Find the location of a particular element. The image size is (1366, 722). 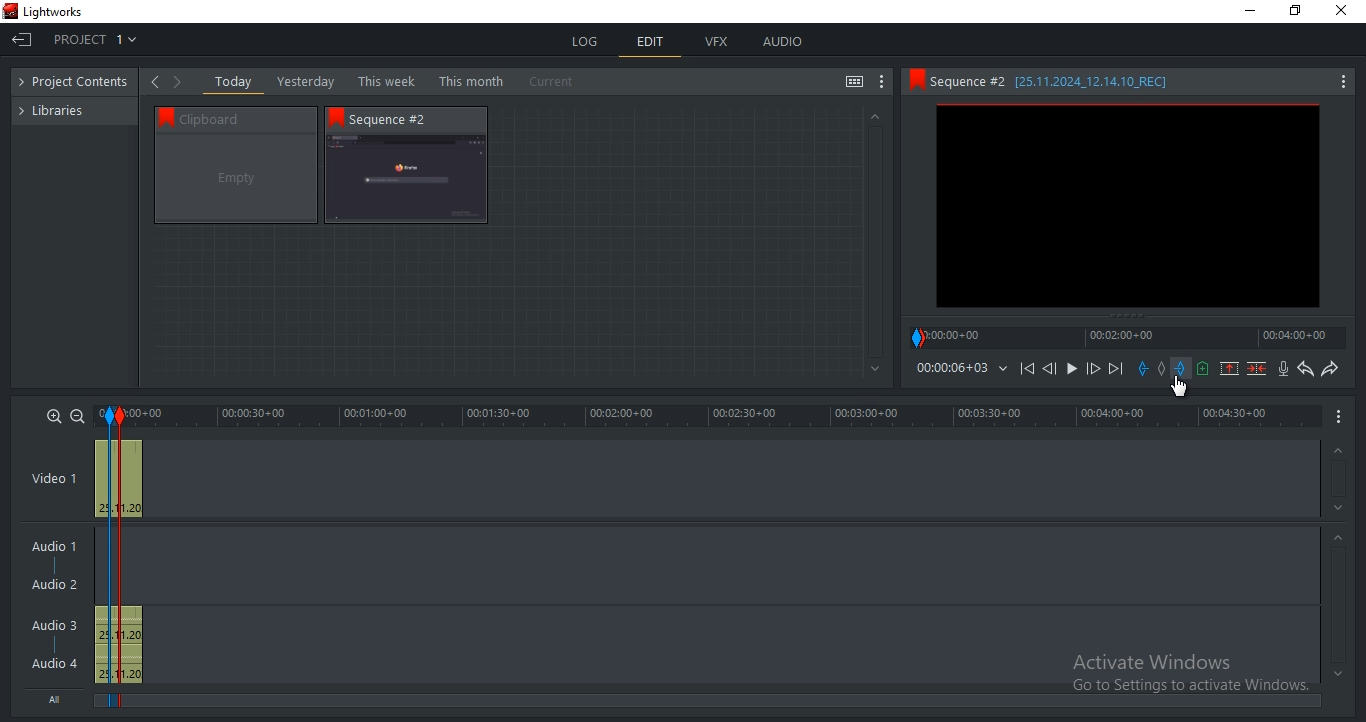

Bookmark icon is located at coordinates (336, 117).